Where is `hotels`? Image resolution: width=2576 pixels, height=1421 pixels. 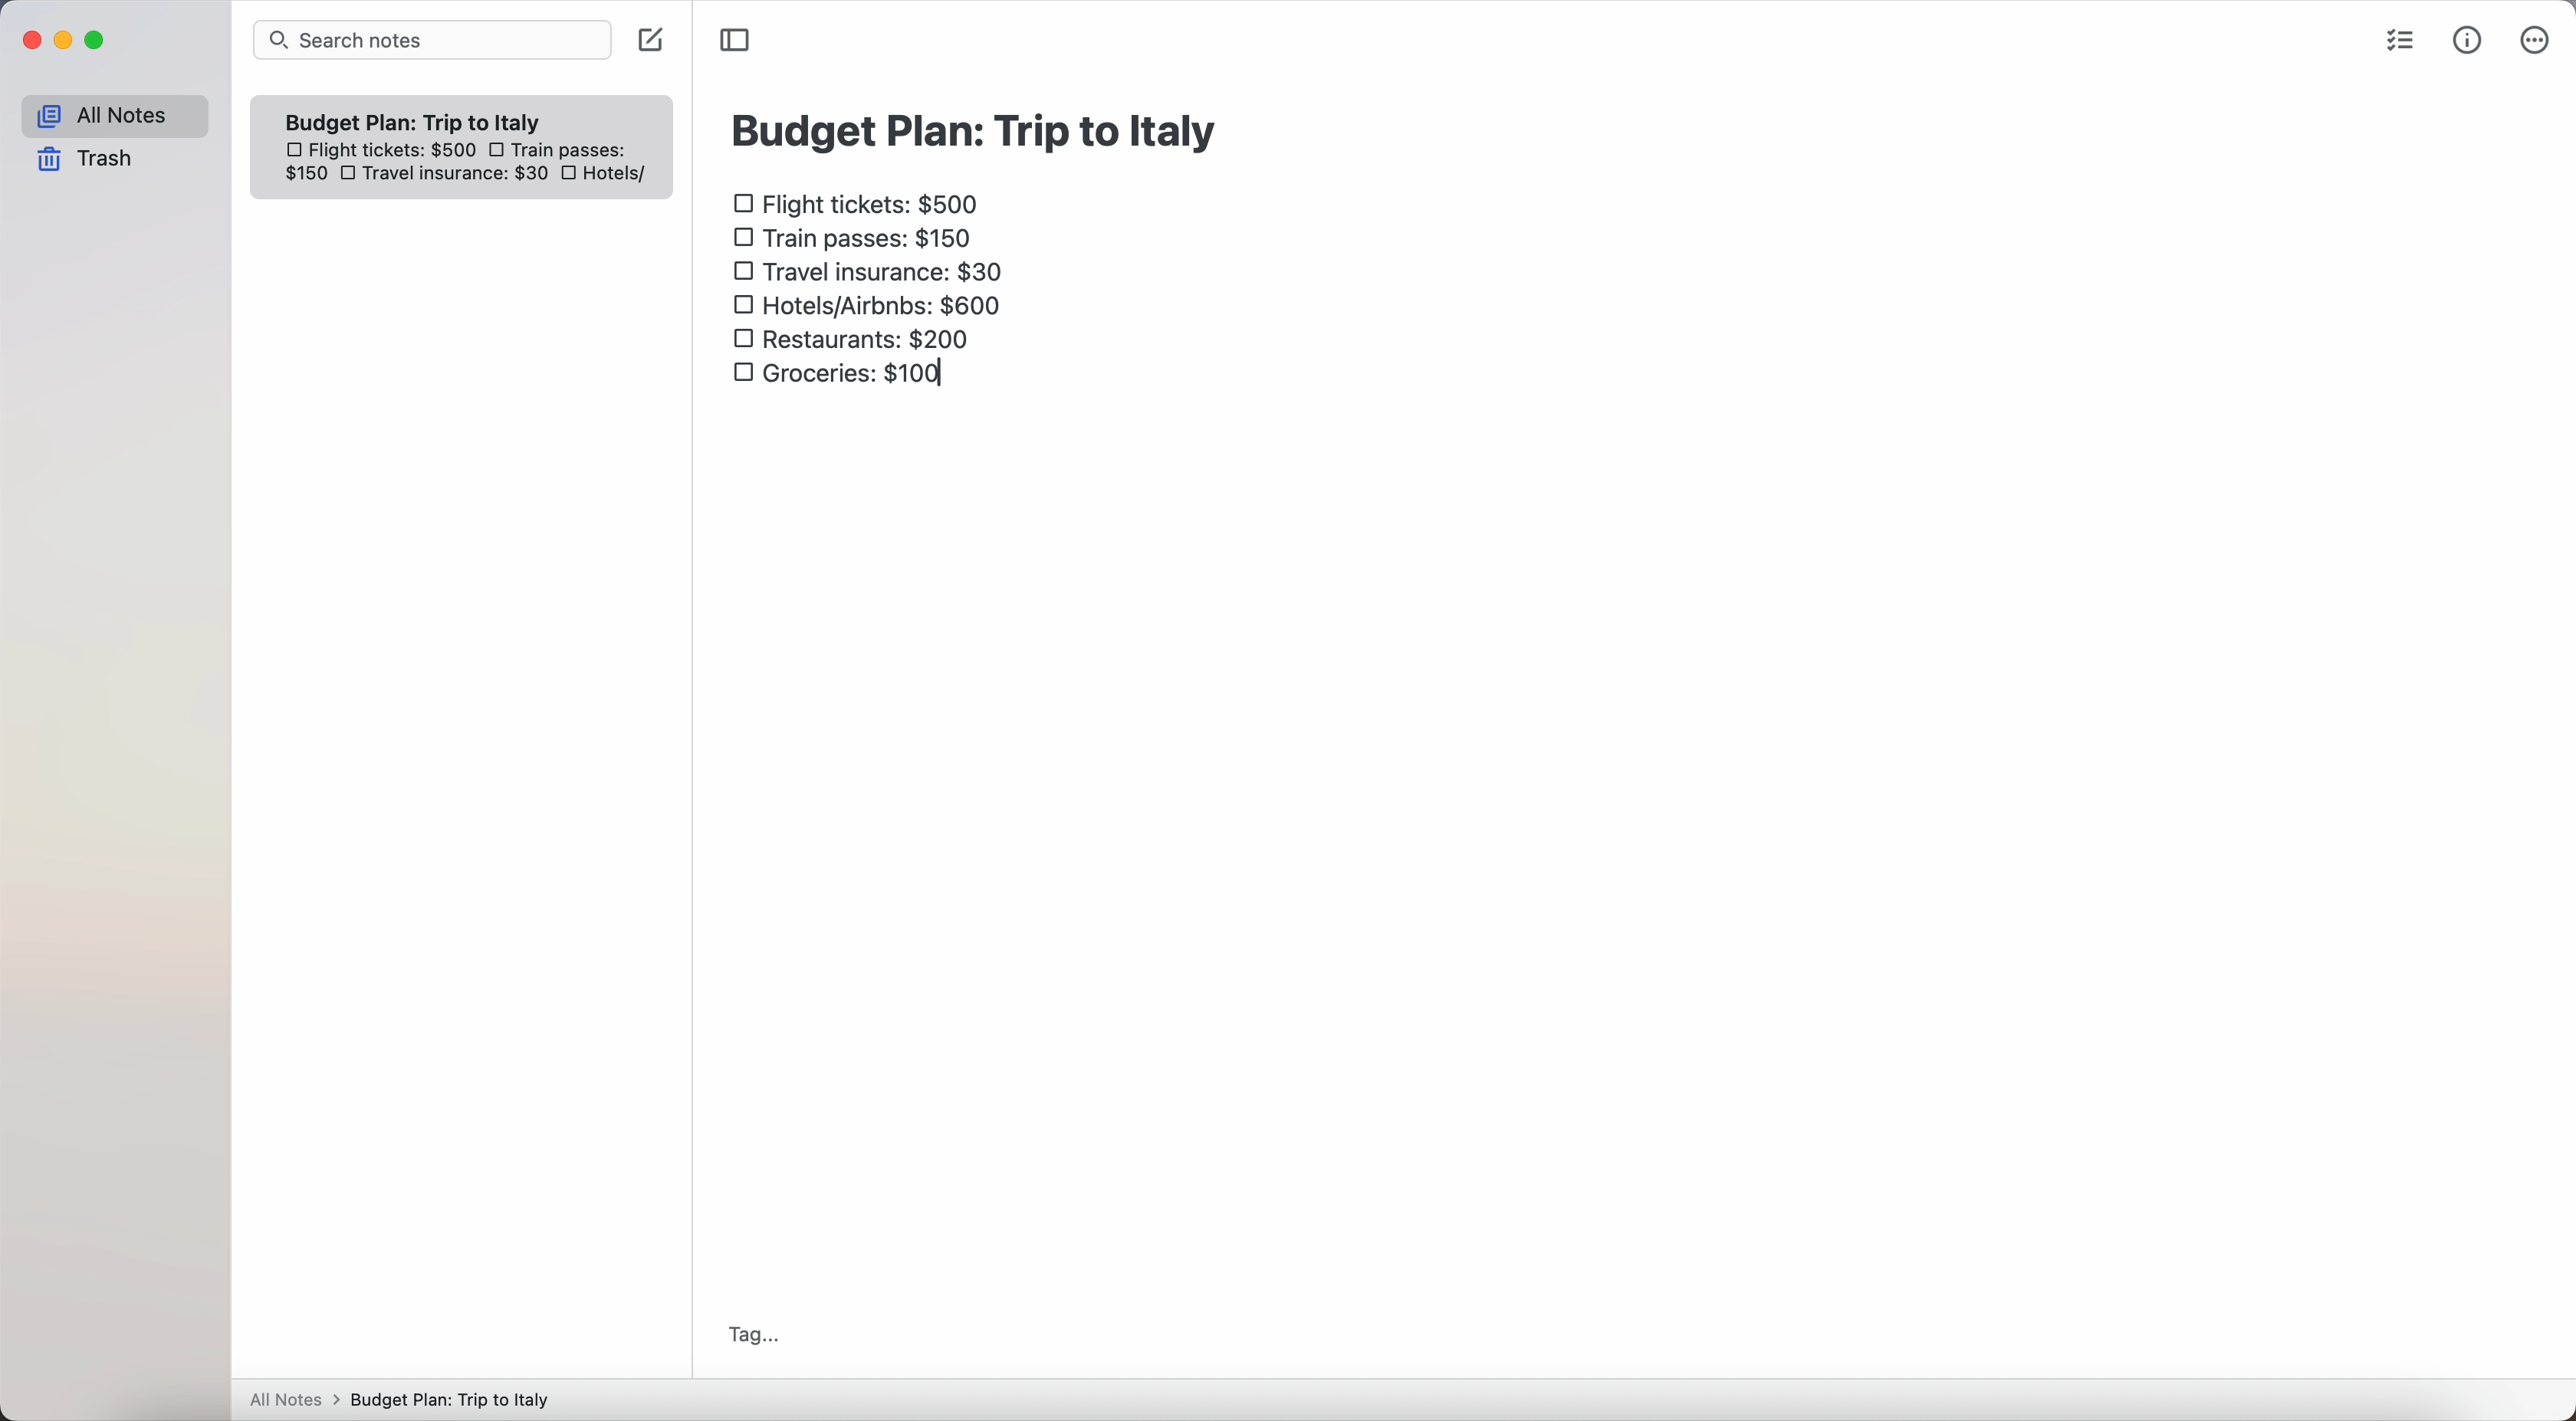 hotels is located at coordinates (625, 175).